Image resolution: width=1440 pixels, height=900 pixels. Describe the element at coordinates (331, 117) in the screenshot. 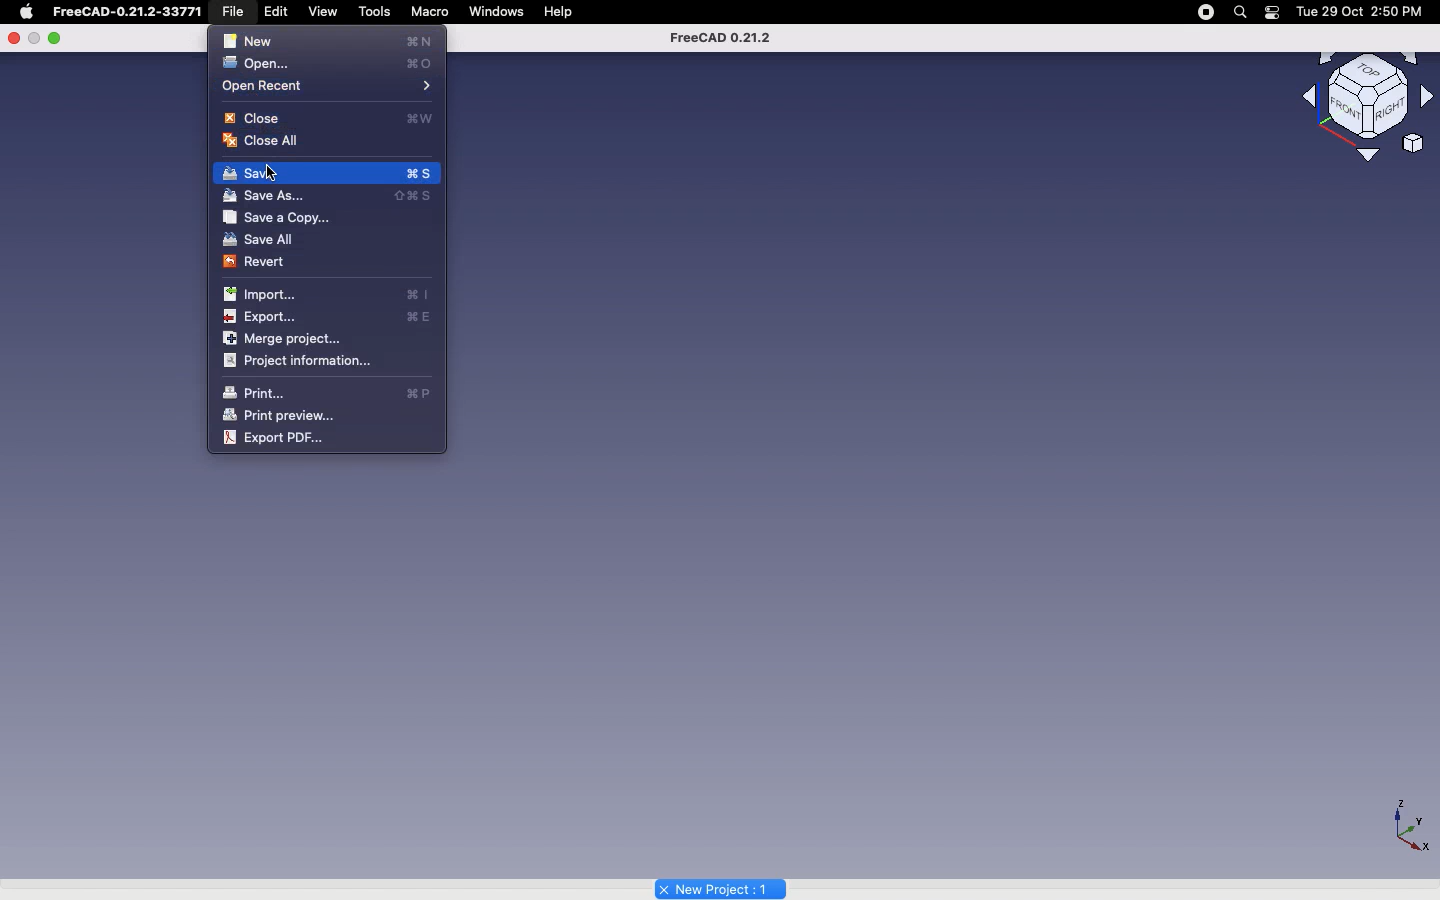

I see `Close ` at that location.